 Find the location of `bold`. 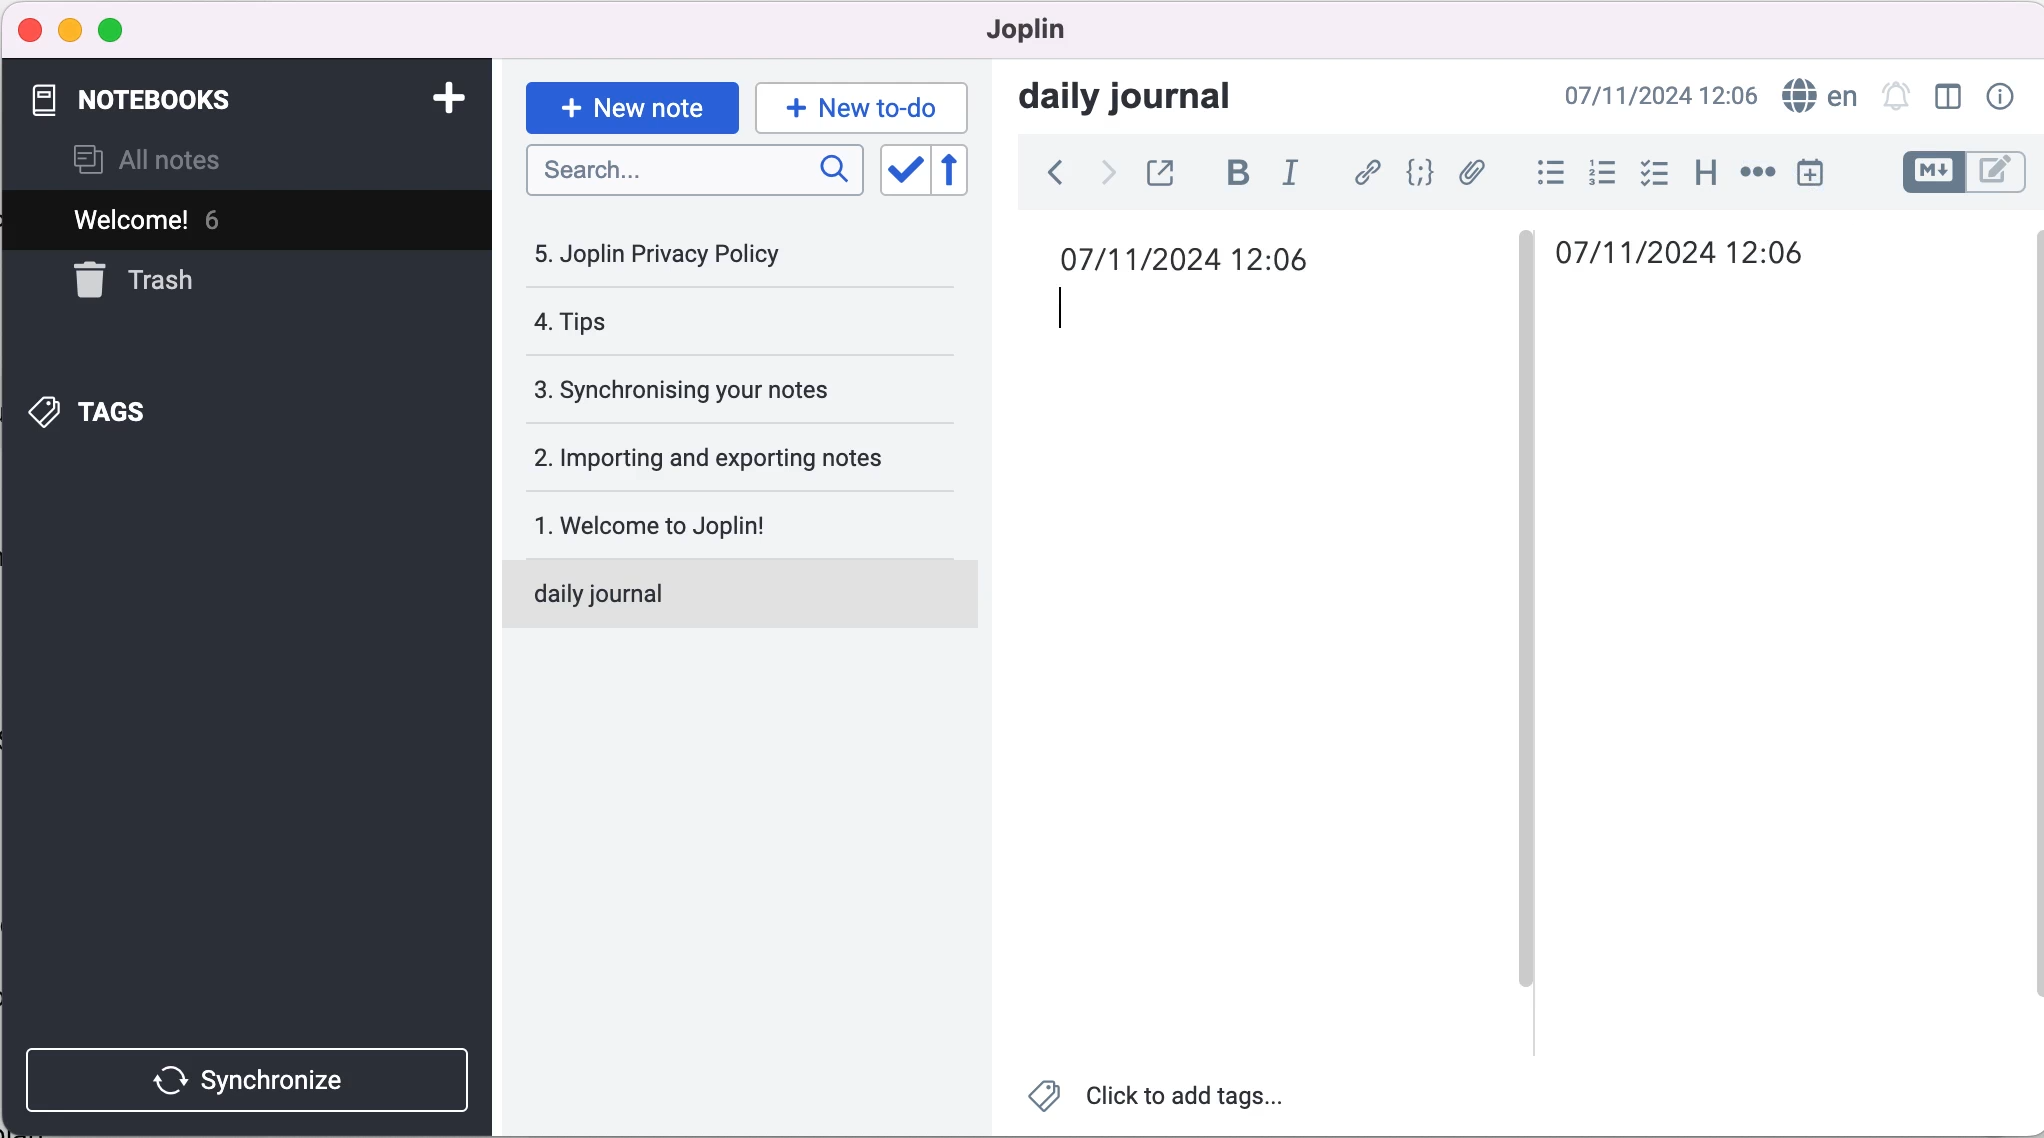

bold is located at coordinates (1234, 174).